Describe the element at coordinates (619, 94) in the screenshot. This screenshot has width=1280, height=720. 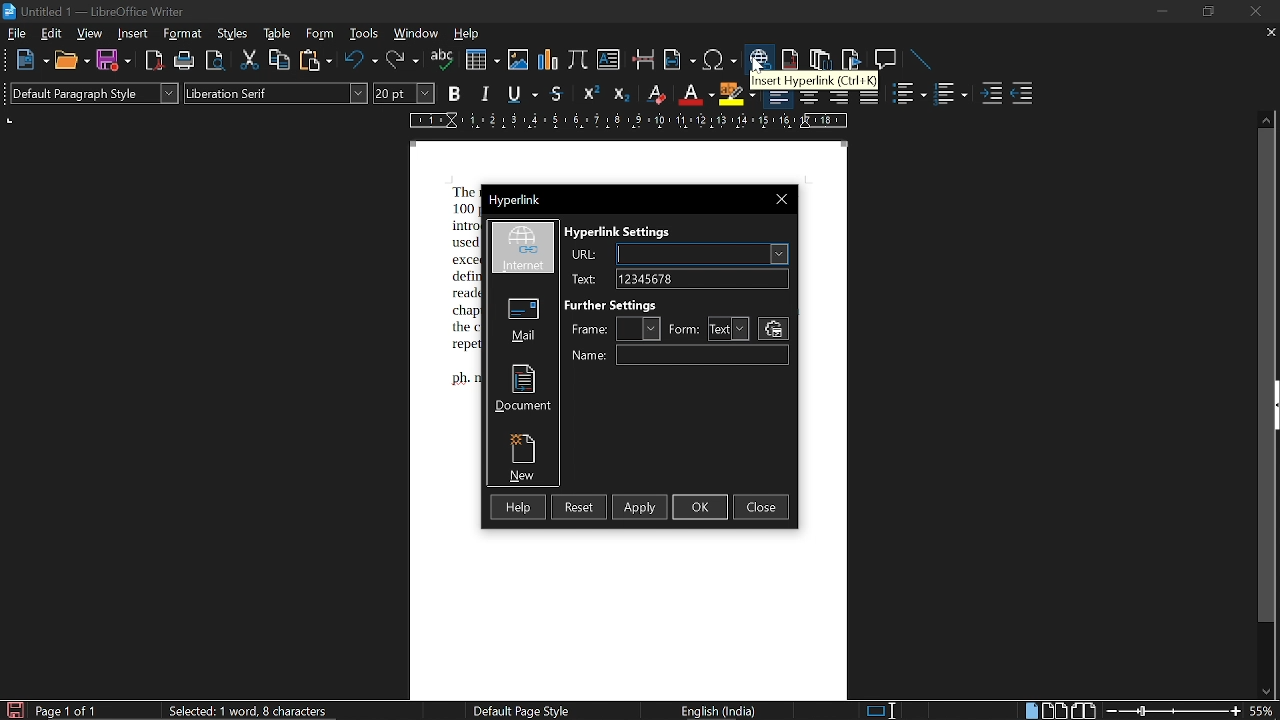
I see `subscript` at that location.